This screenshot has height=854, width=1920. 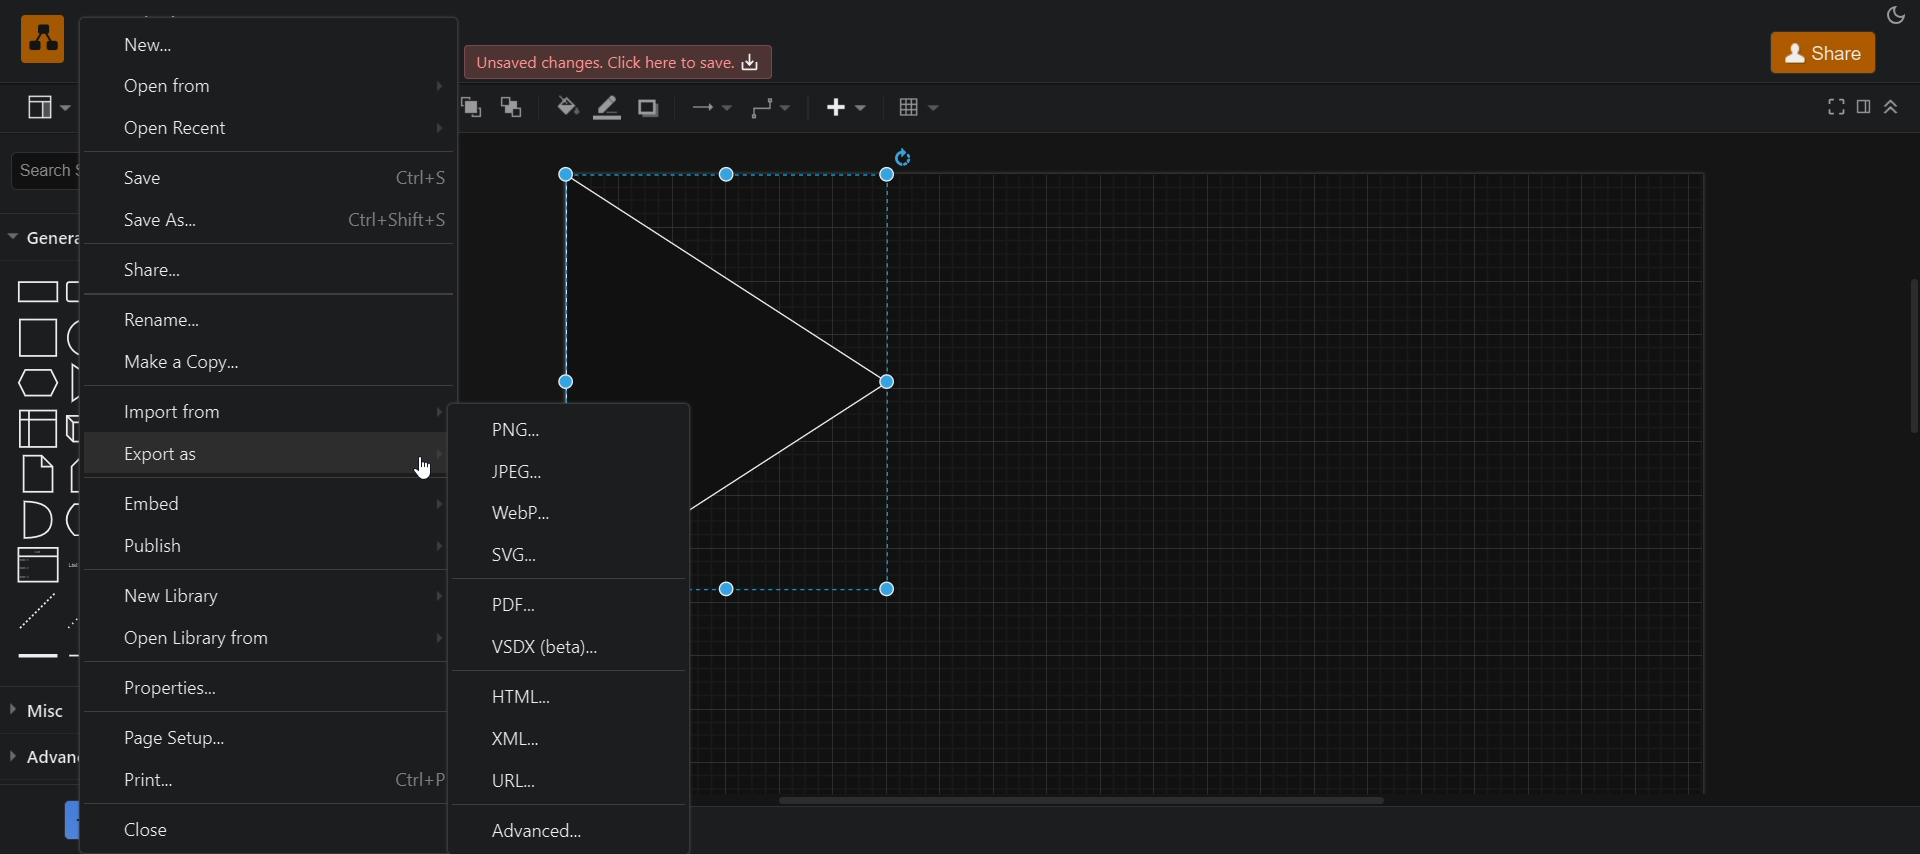 What do you see at coordinates (46, 109) in the screenshot?
I see `view` at bounding box center [46, 109].